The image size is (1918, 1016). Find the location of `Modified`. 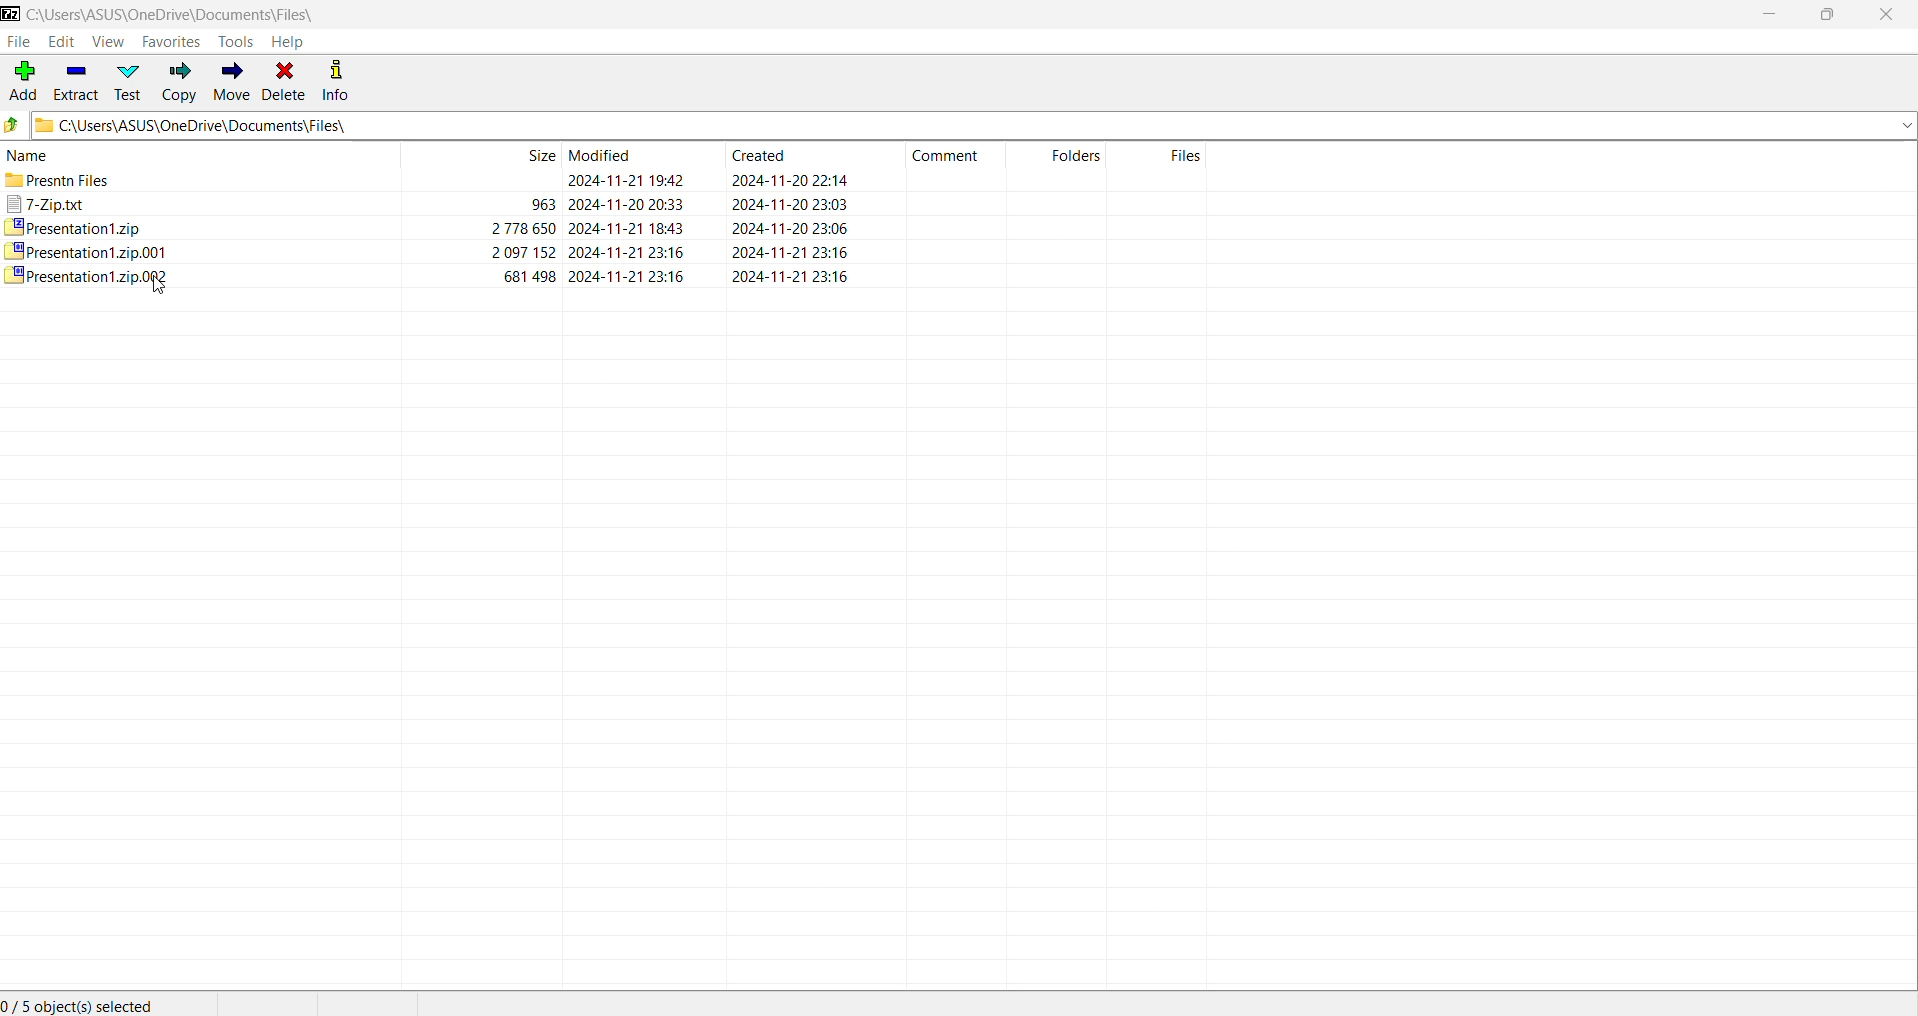

Modified is located at coordinates (633, 155).